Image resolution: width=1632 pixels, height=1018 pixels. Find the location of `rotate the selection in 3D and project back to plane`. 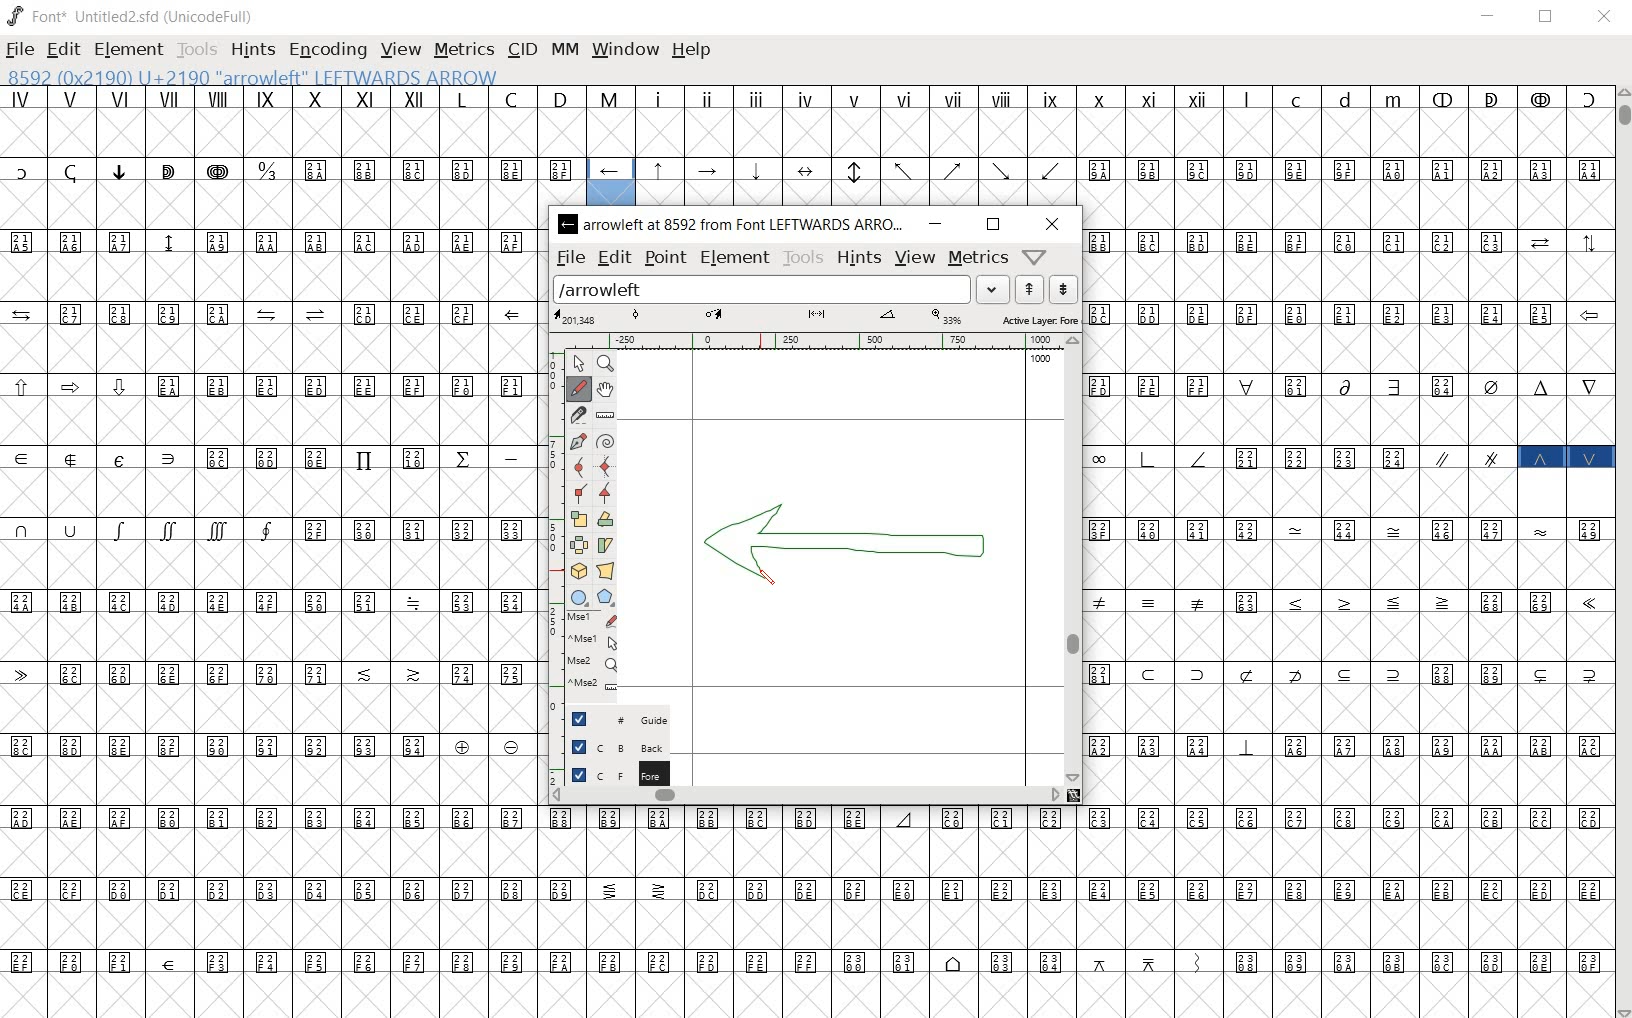

rotate the selection in 3D and project back to plane is located at coordinates (578, 572).